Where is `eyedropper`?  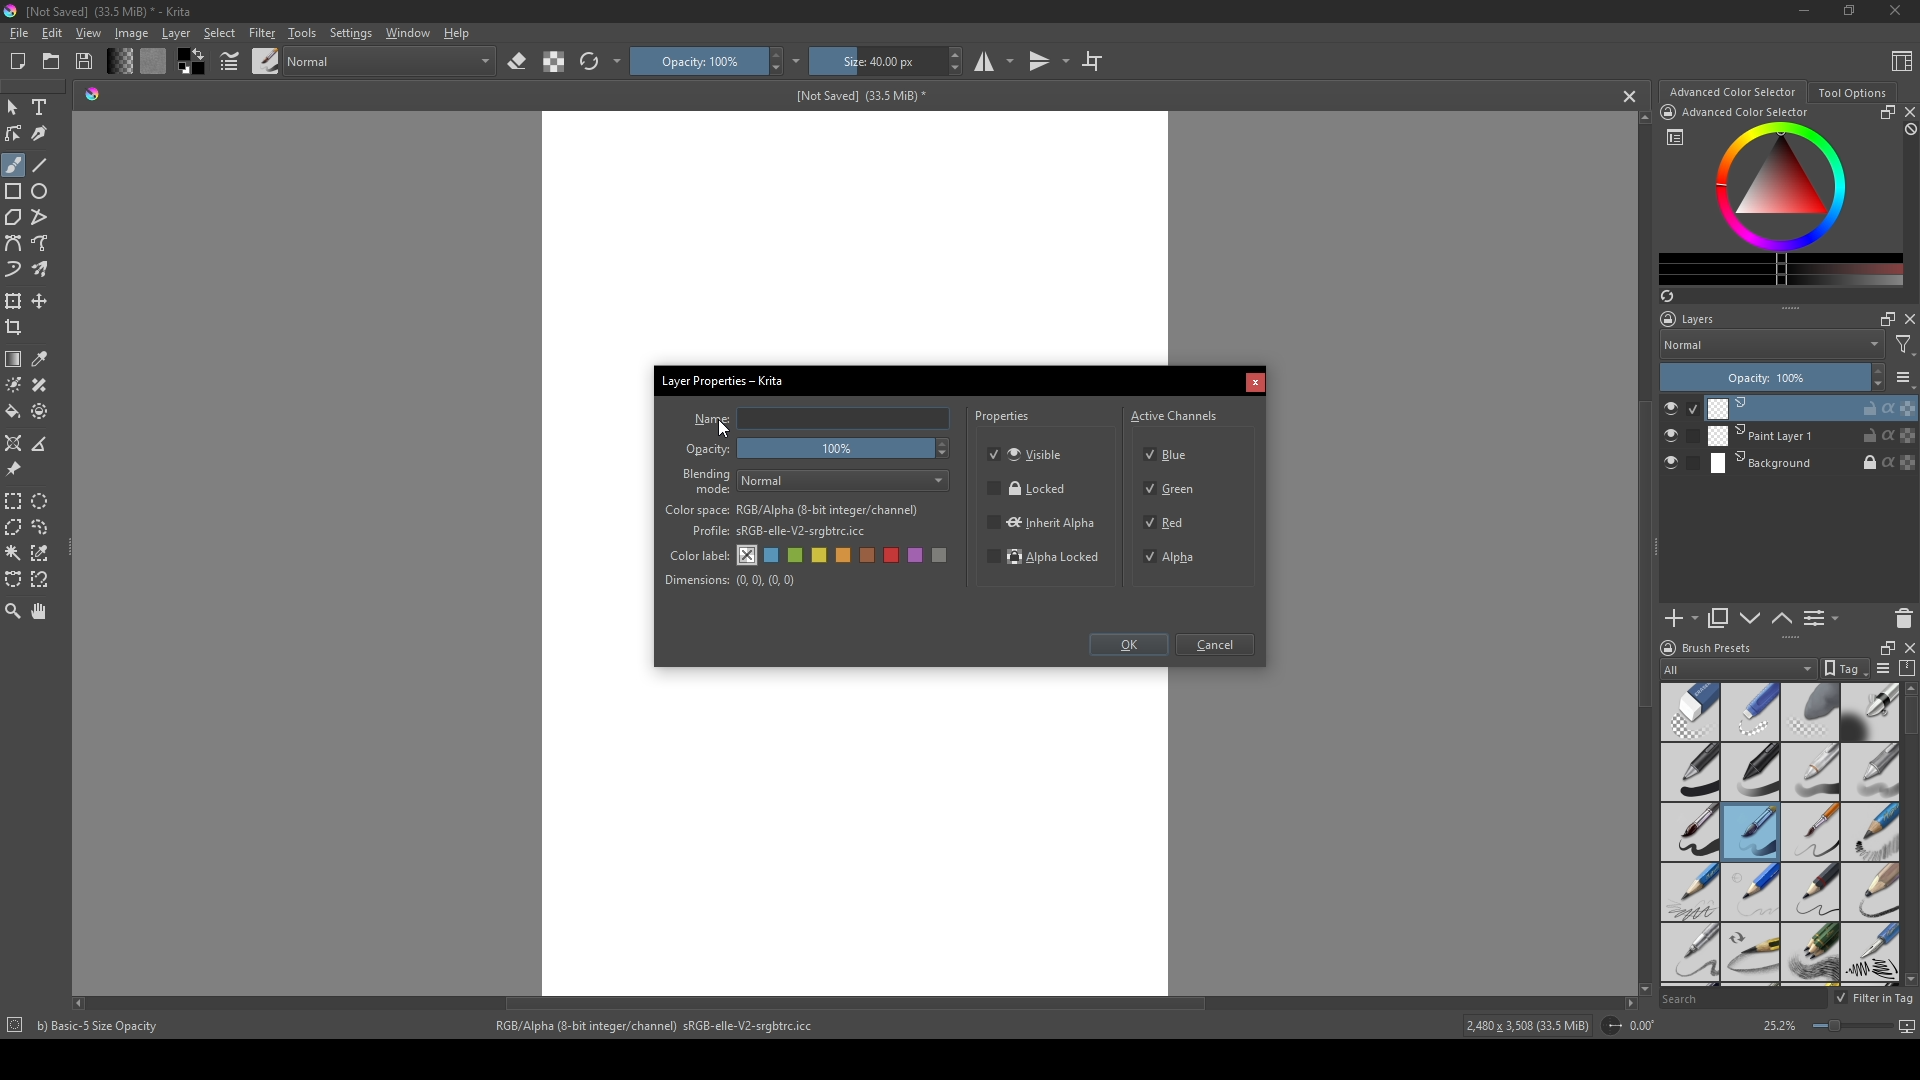
eyedropper is located at coordinates (42, 359).